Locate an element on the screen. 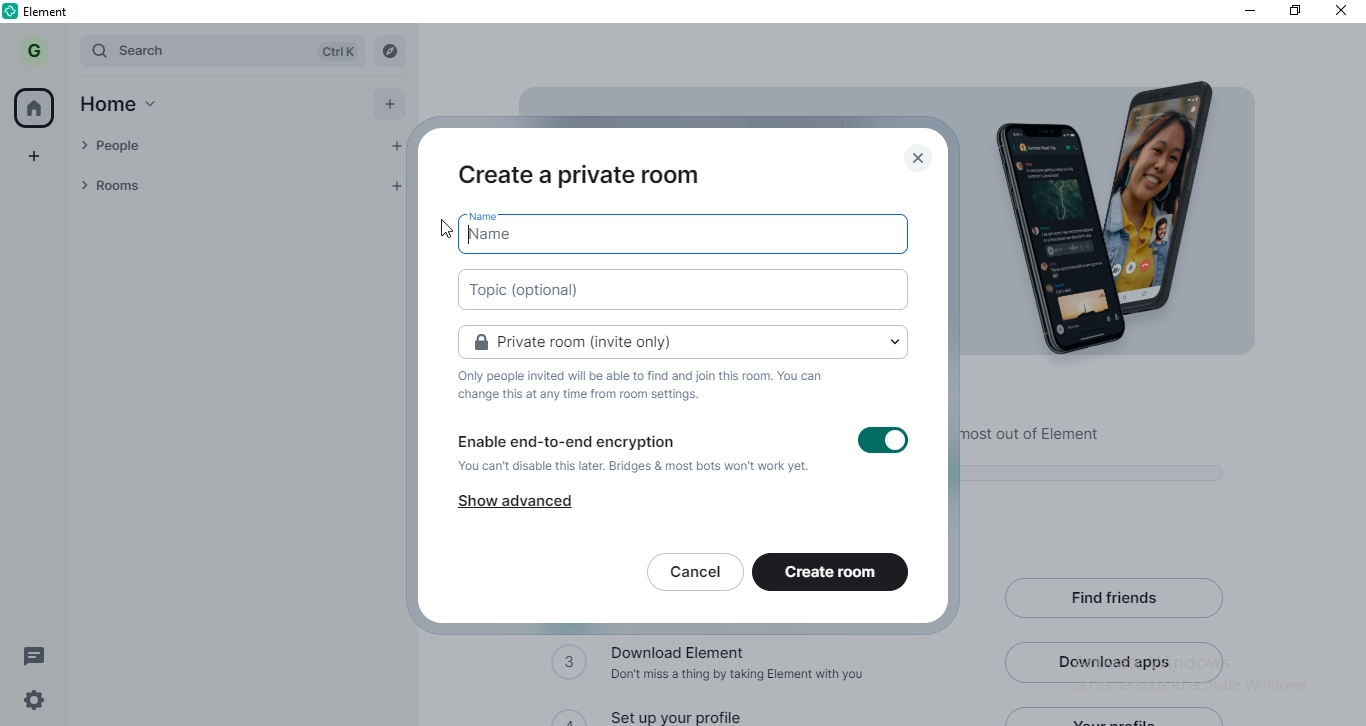  cancel is located at coordinates (693, 573).